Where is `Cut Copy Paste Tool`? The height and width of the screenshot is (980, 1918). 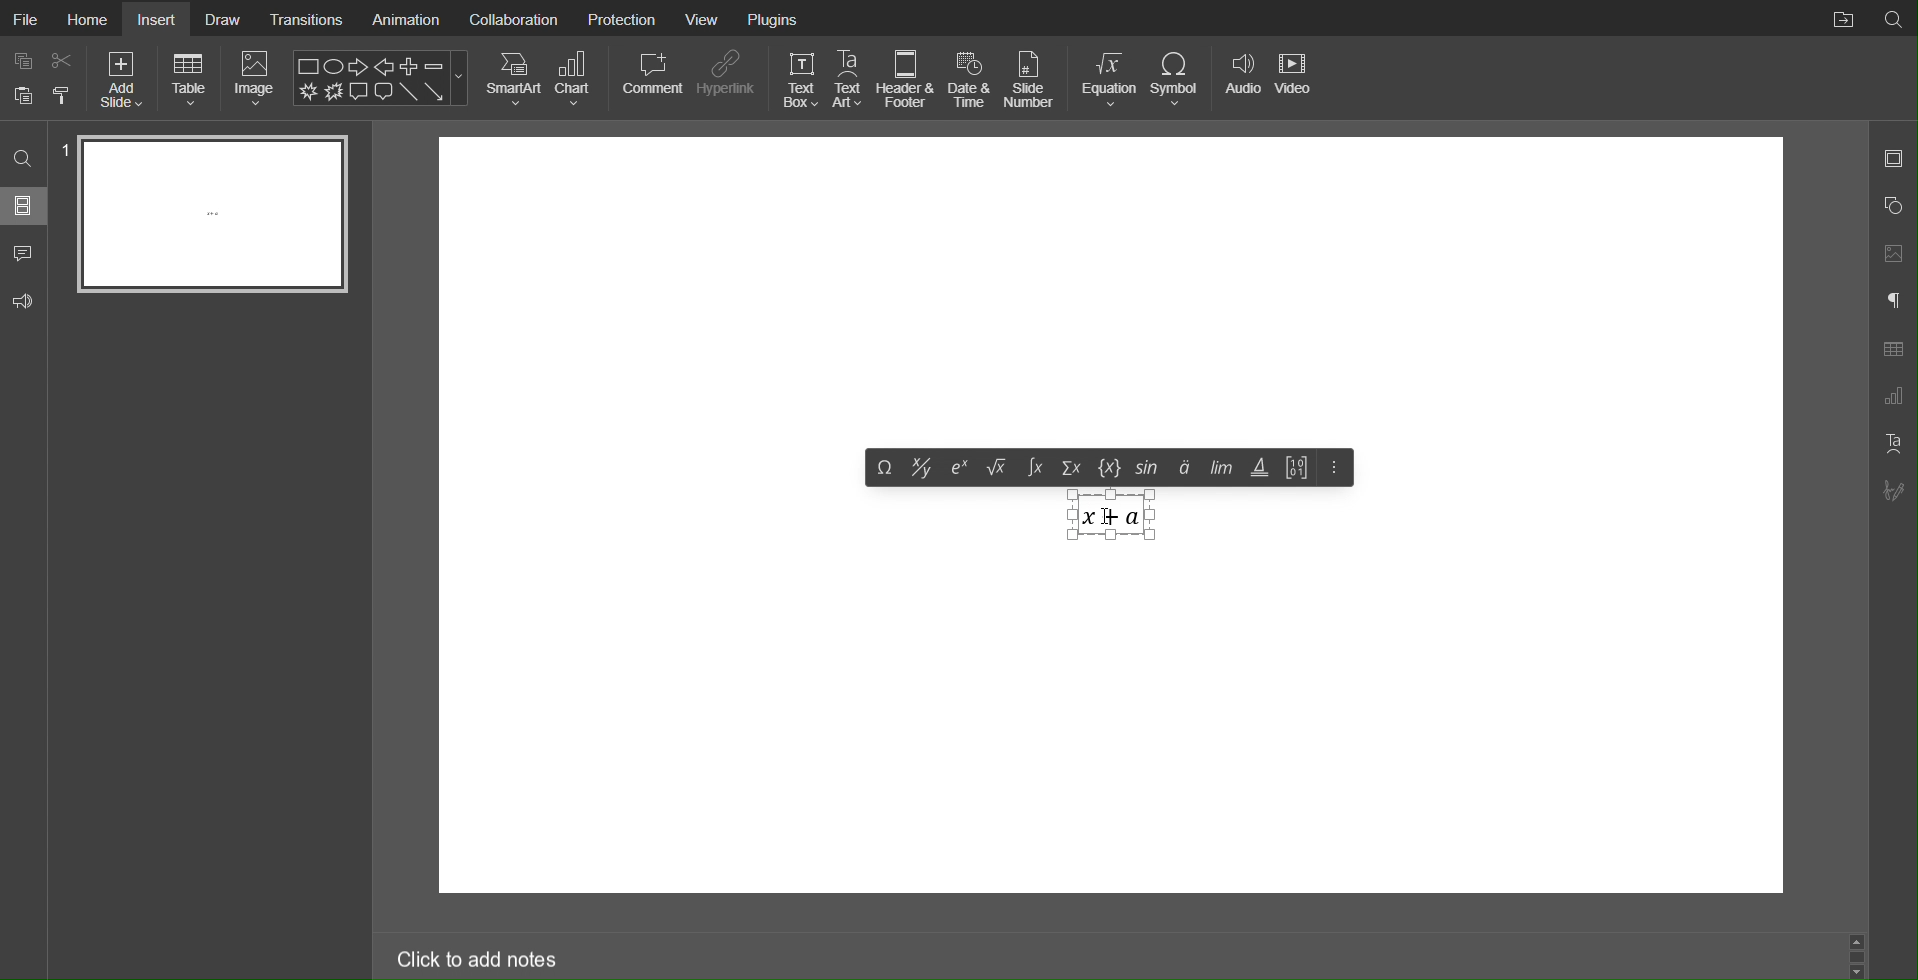 Cut Copy Paste Tool is located at coordinates (40, 80).